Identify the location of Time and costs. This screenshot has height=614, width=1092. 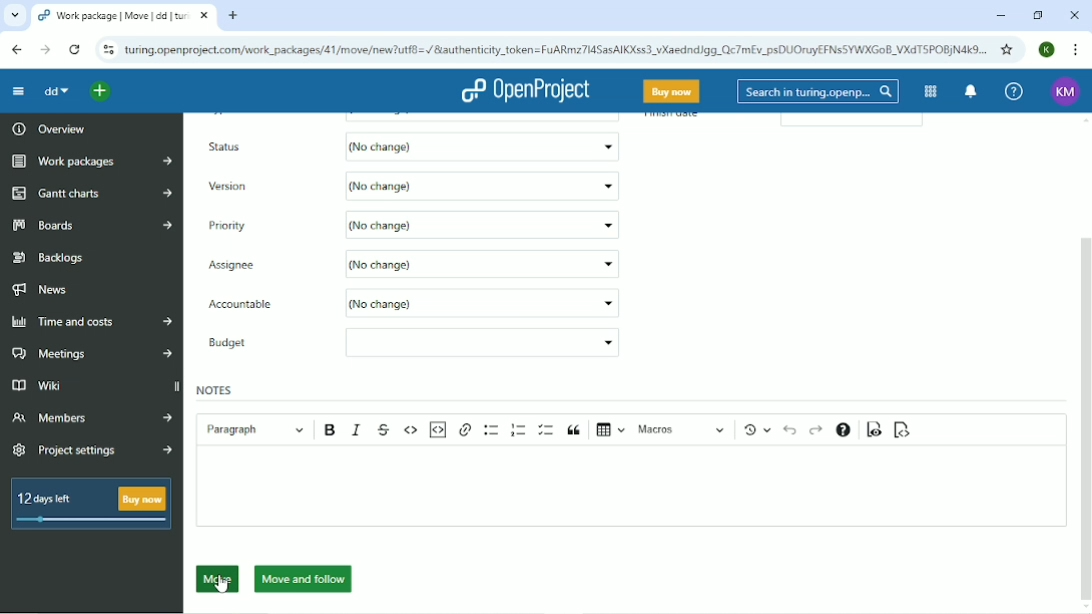
(92, 322).